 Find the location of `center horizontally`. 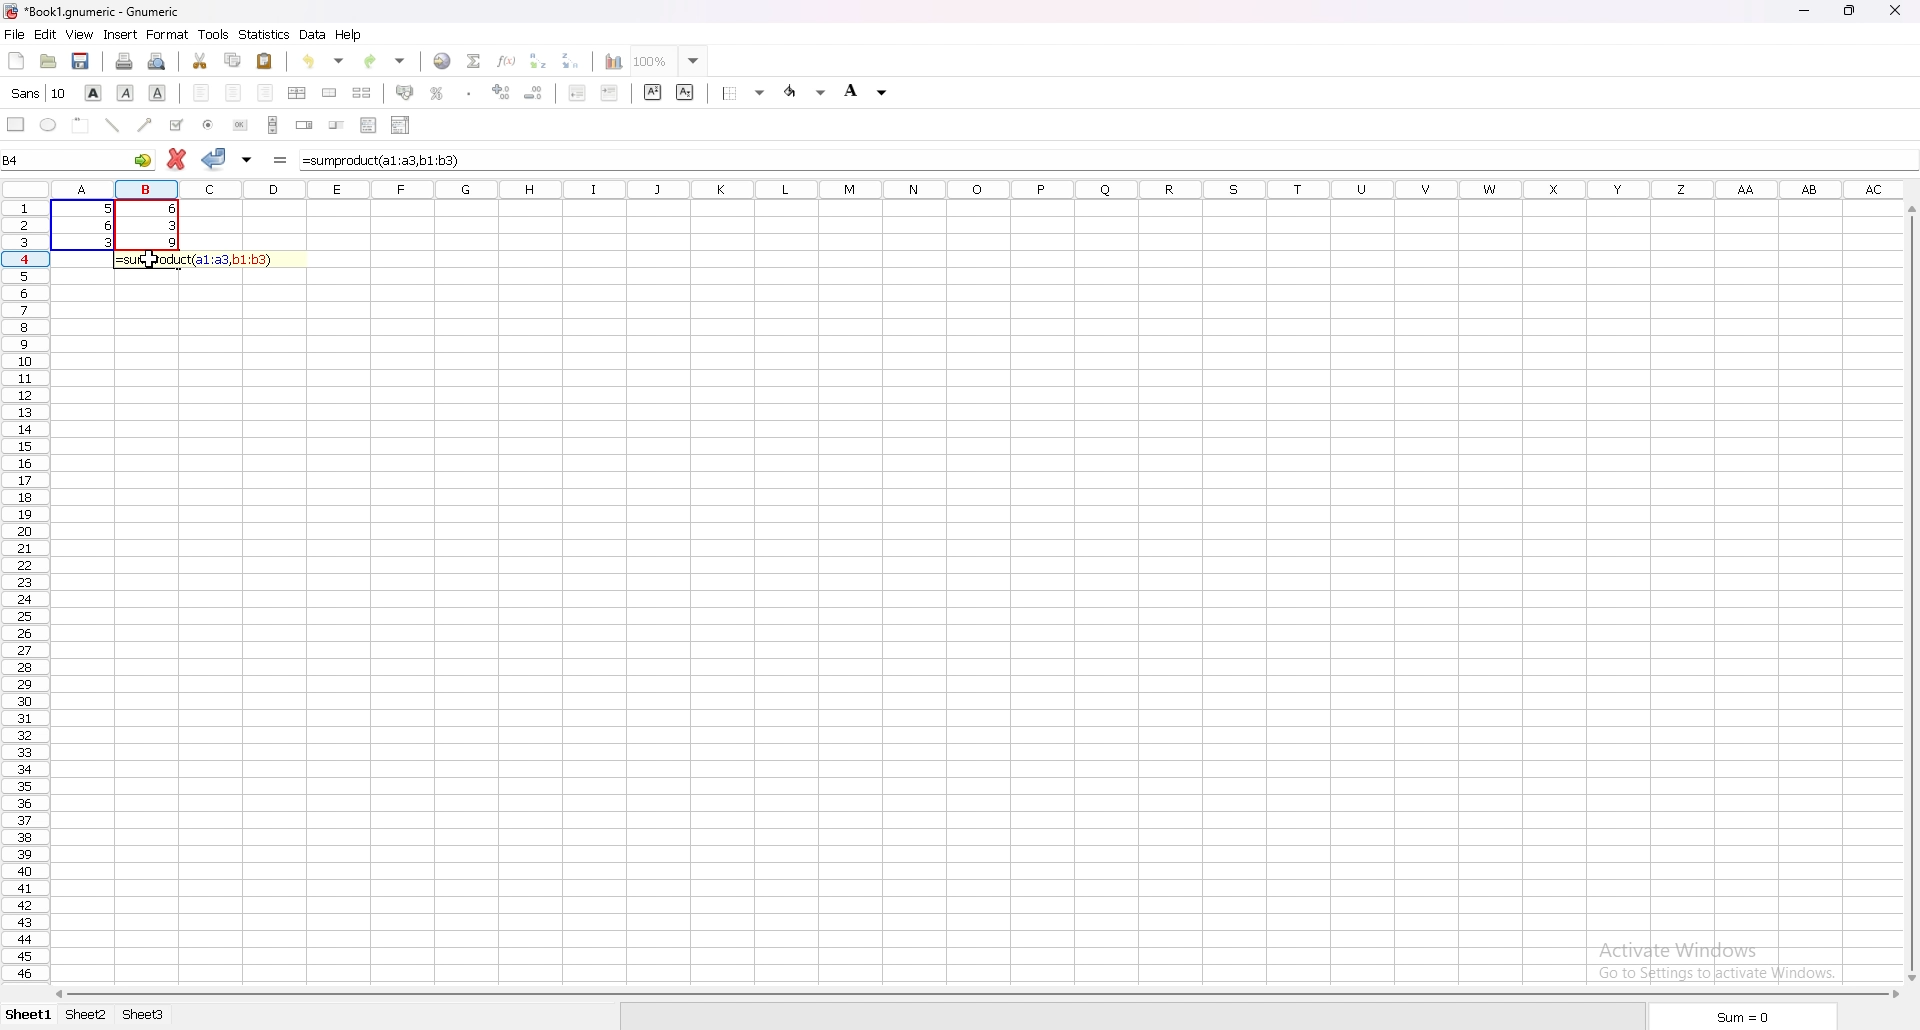

center horizontally is located at coordinates (296, 92).